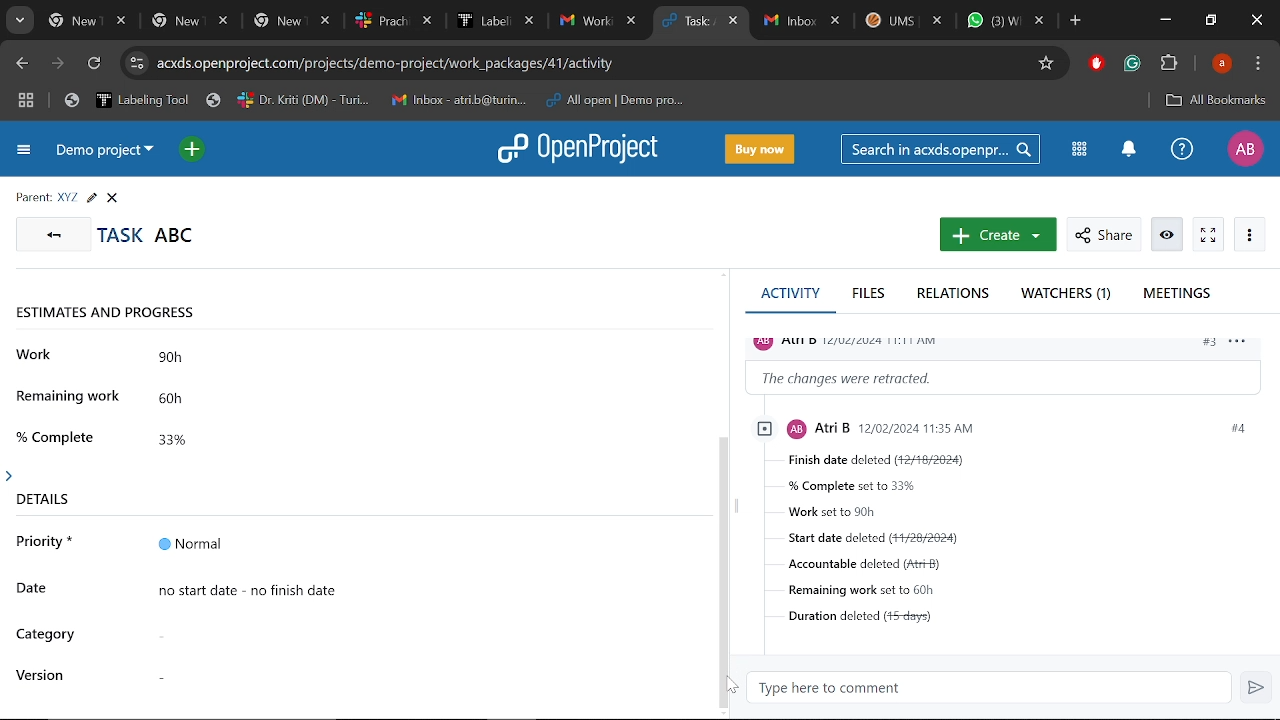 This screenshot has width=1280, height=720. What do you see at coordinates (1096, 63) in the screenshot?
I see `Addblock` at bounding box center [1096, 63].